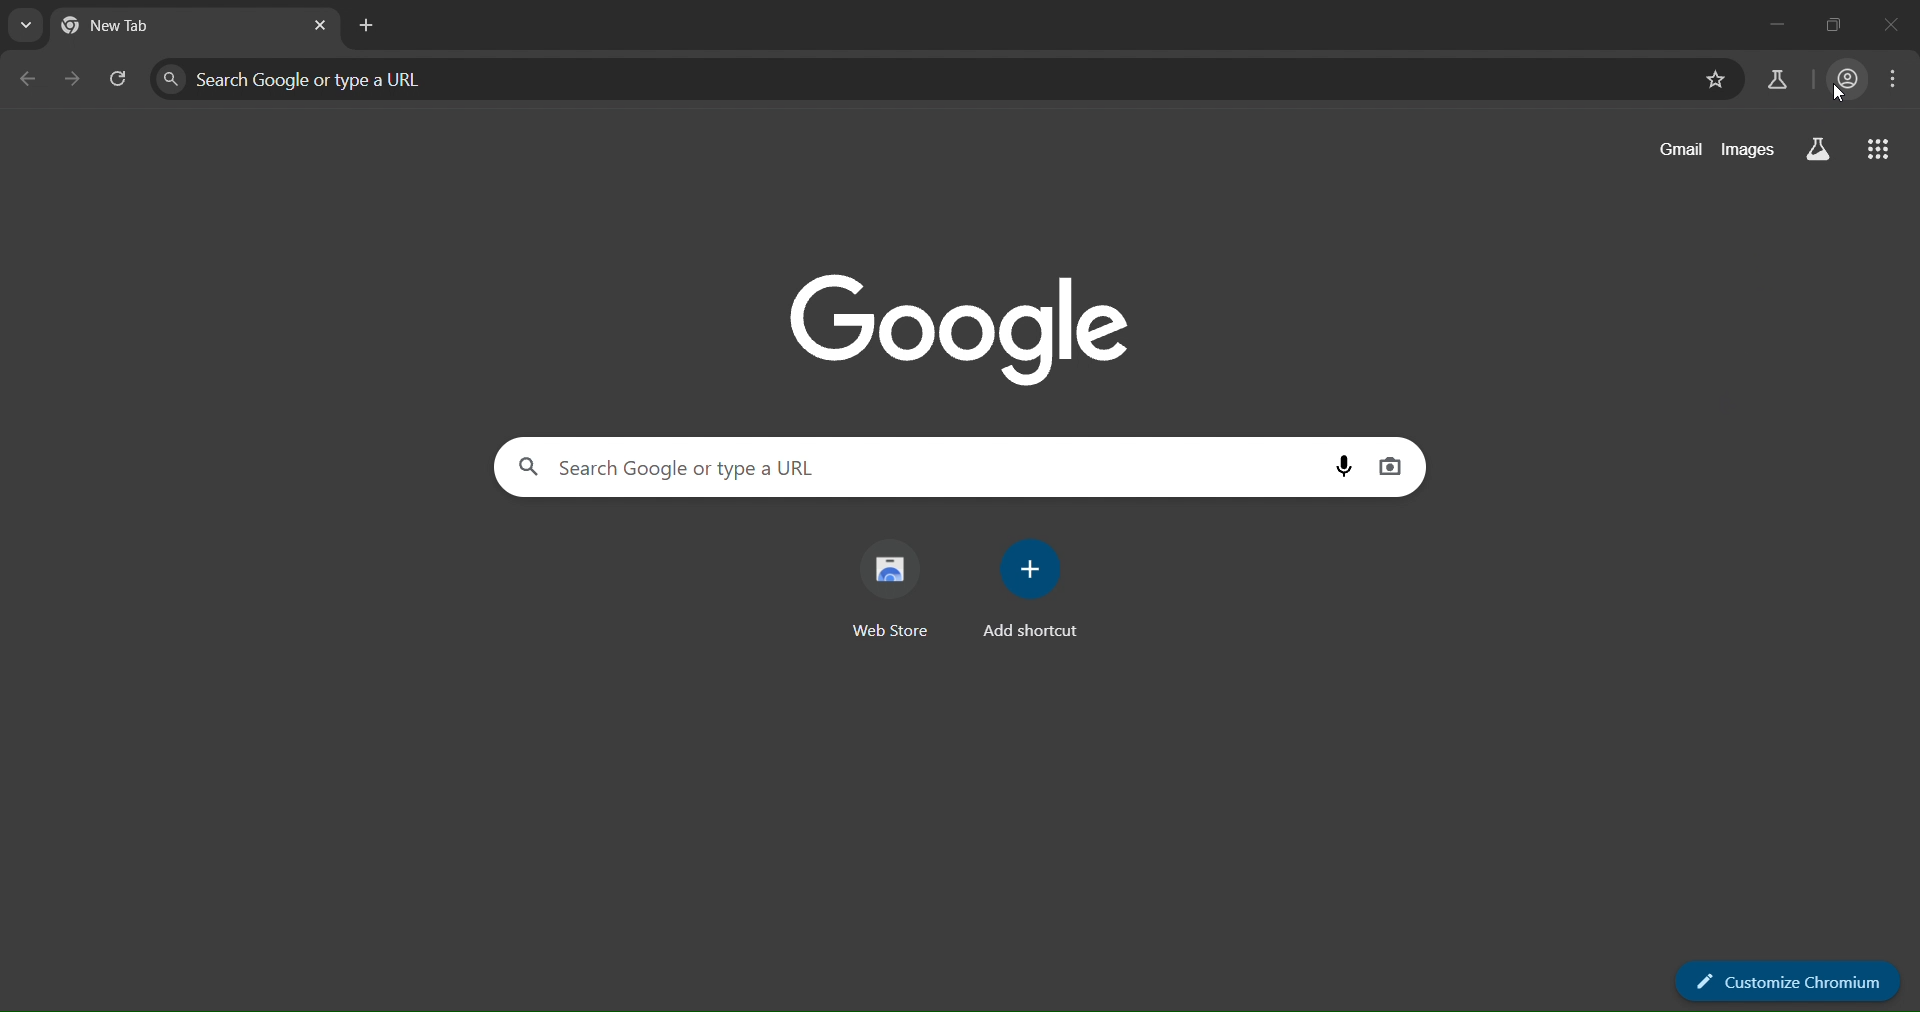  I want to click on menu, so click(1897, 82).